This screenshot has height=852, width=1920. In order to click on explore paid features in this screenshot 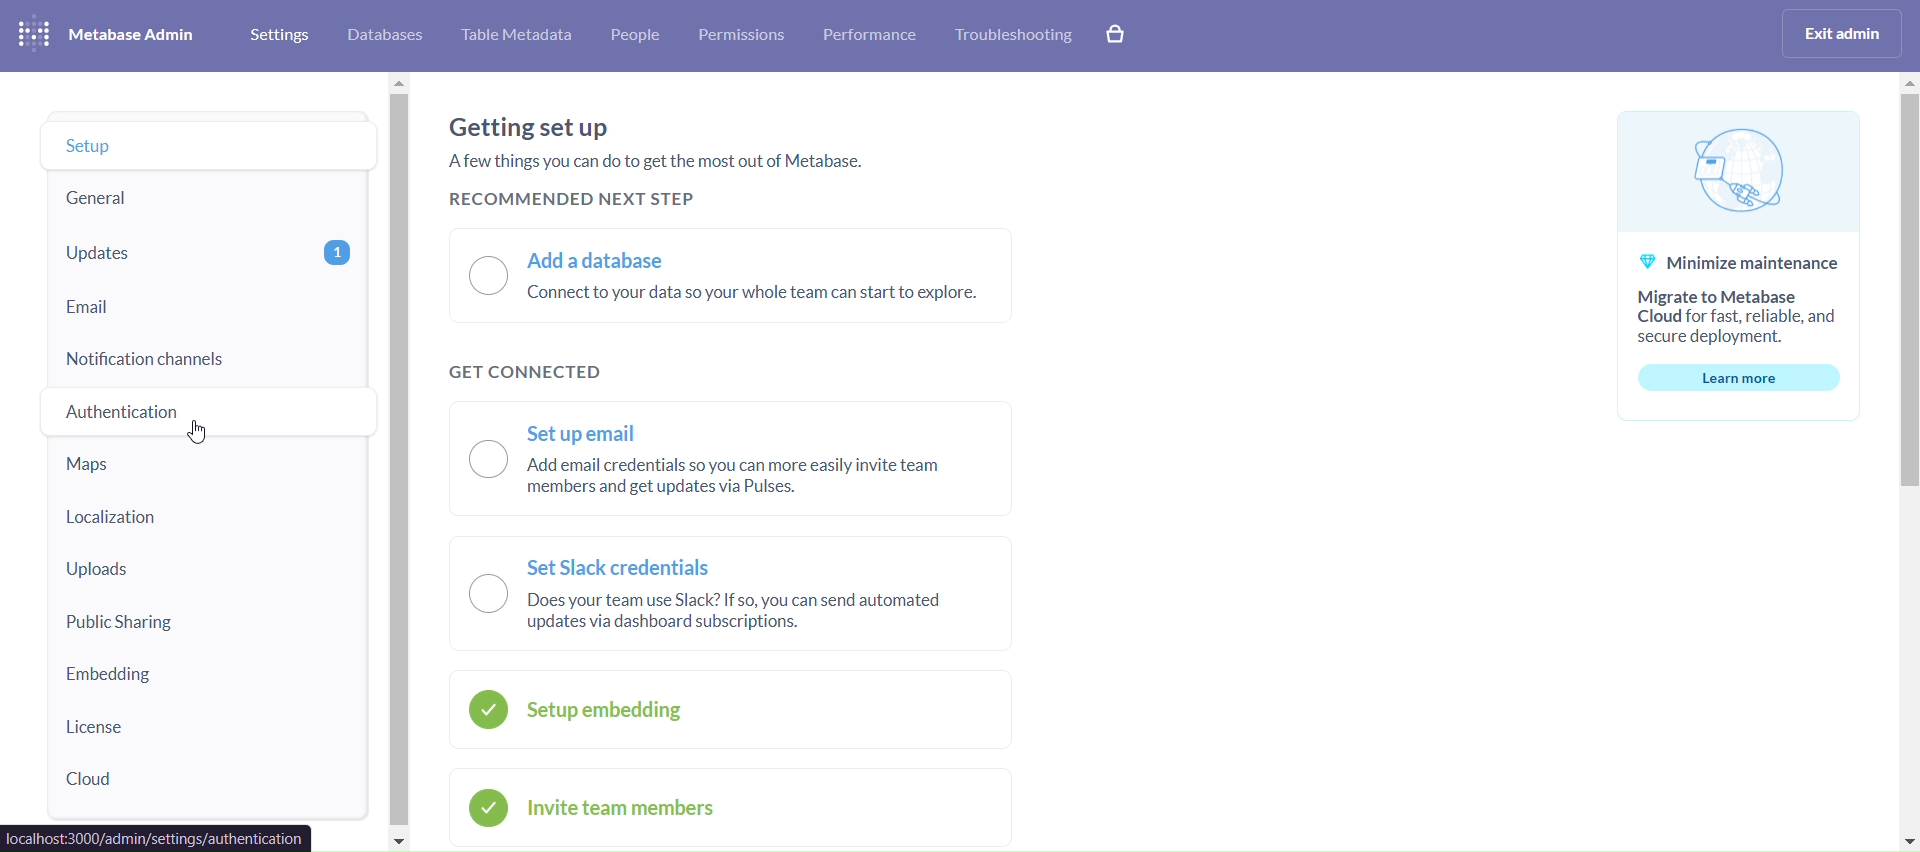, I will do `click(1120, 35)`.